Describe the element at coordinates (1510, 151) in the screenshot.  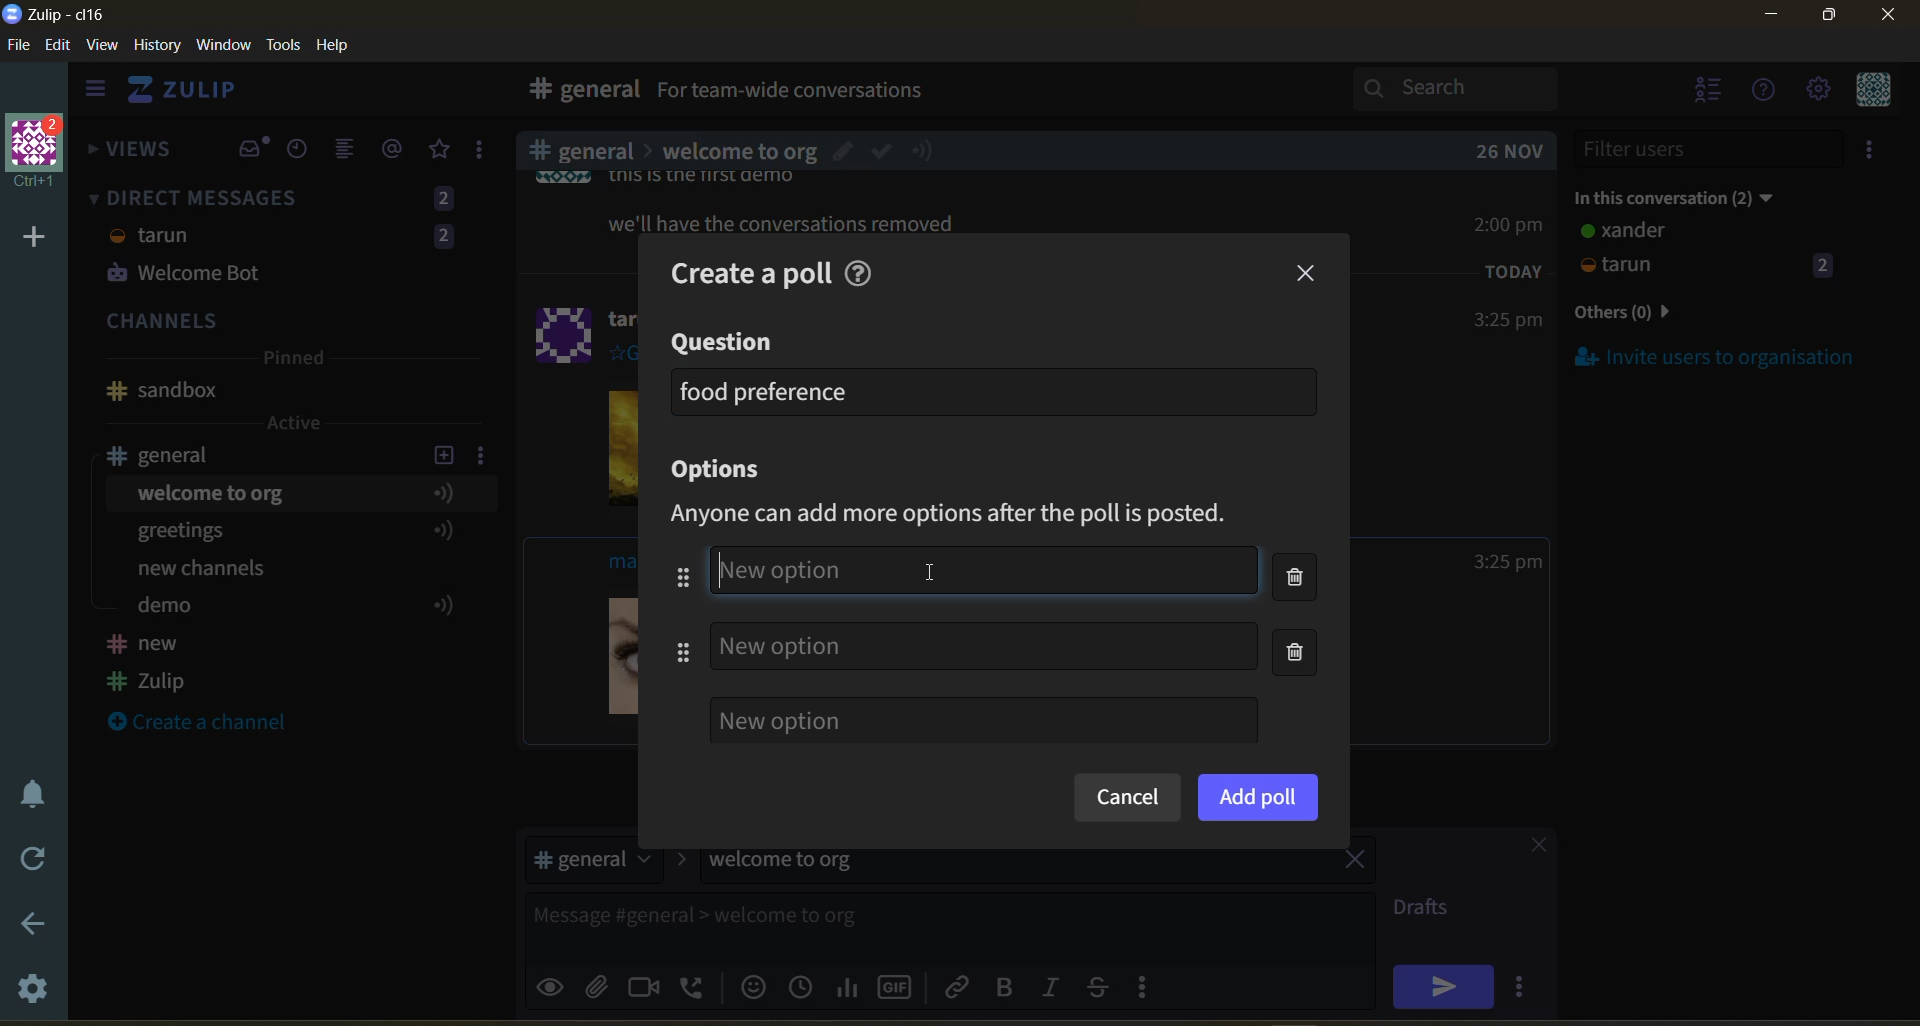
I see `26 nov` at that location.